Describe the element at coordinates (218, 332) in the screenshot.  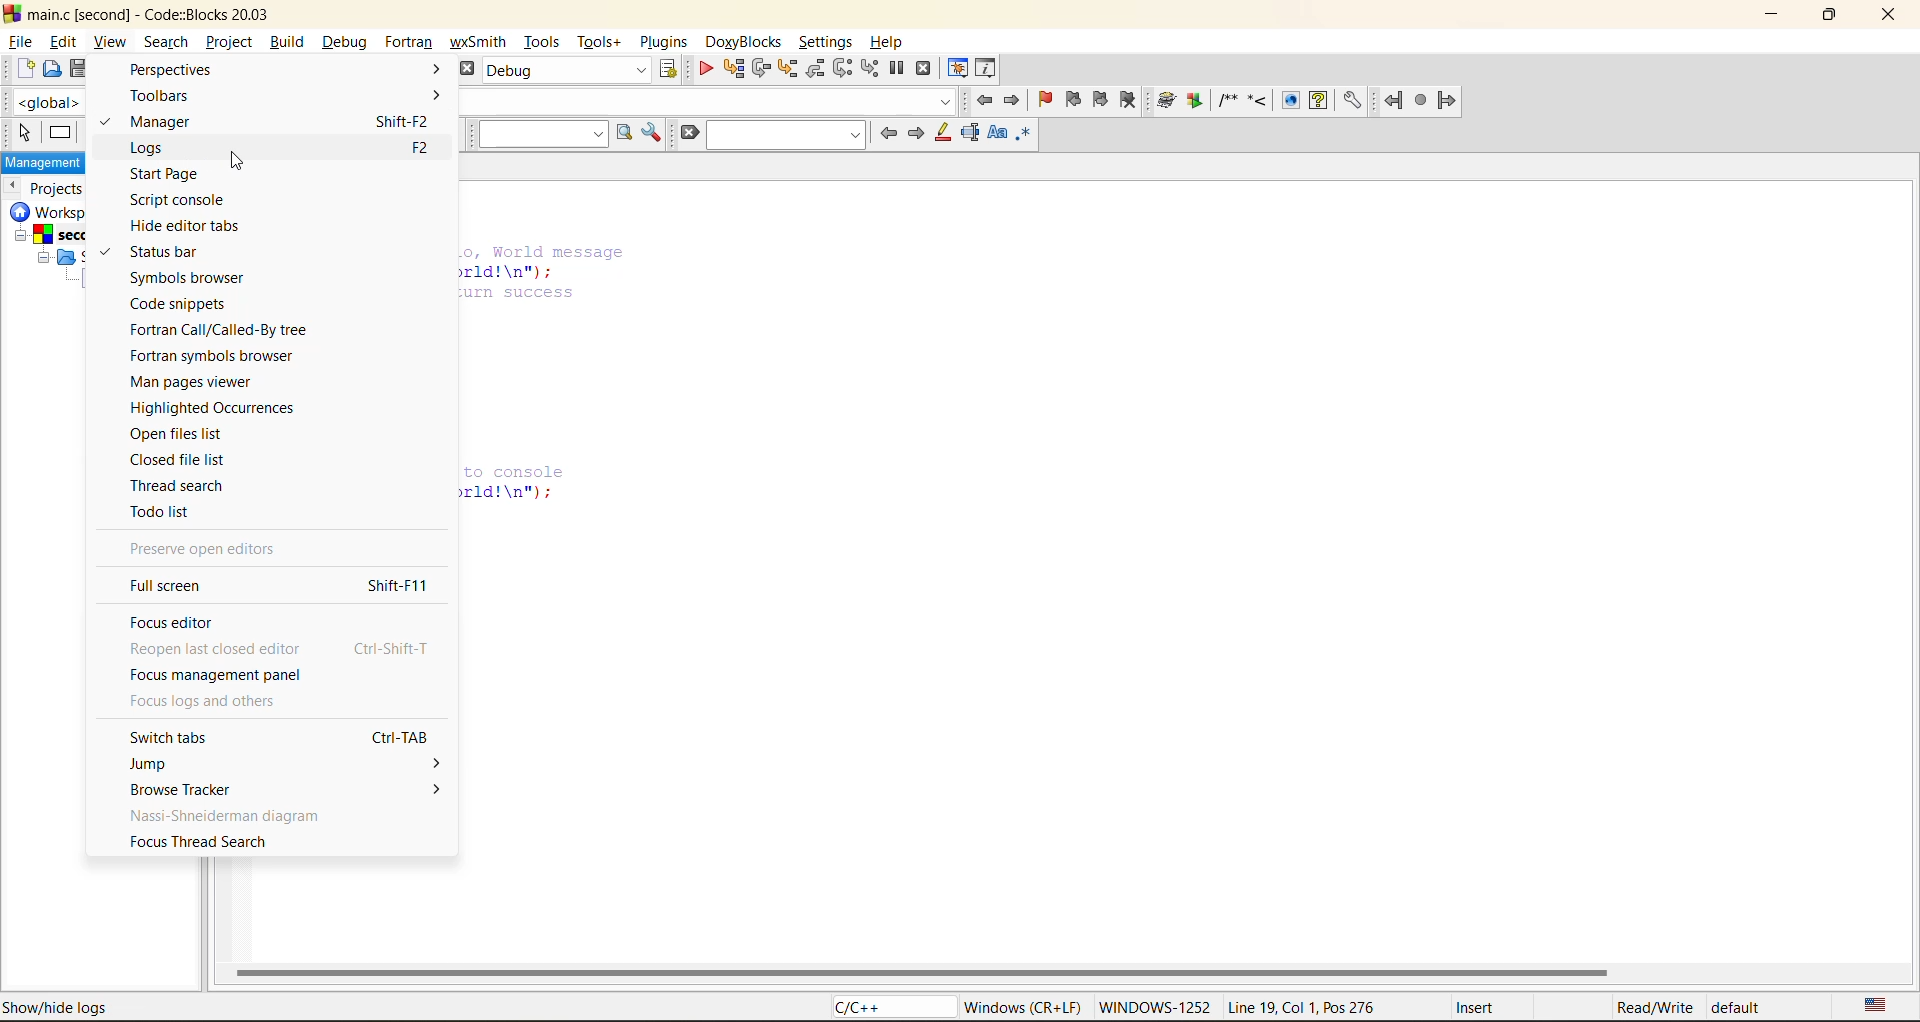
I see `fortran call` at that location.